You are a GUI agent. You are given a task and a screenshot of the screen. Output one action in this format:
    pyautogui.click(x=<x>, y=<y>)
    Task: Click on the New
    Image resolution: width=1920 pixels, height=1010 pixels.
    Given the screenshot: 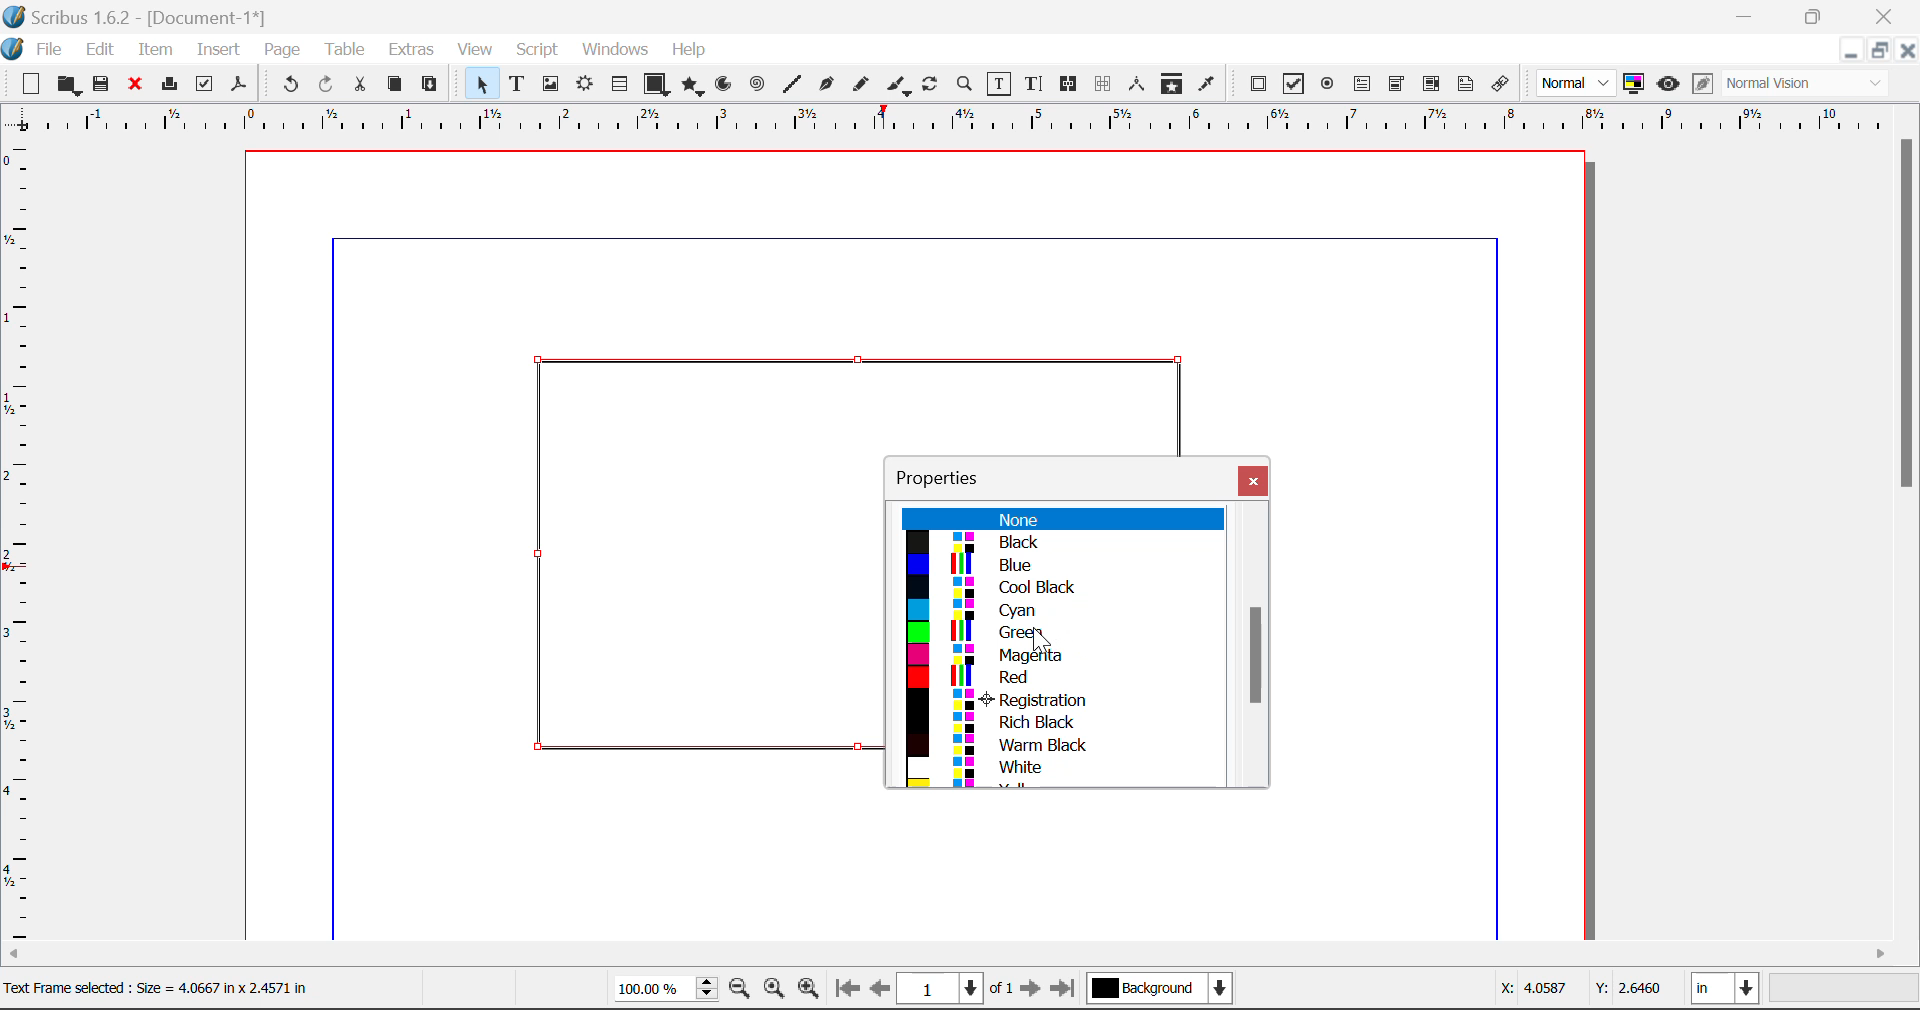 What is the action you would take?
    pyautogui.click(x=29, y=84)
    